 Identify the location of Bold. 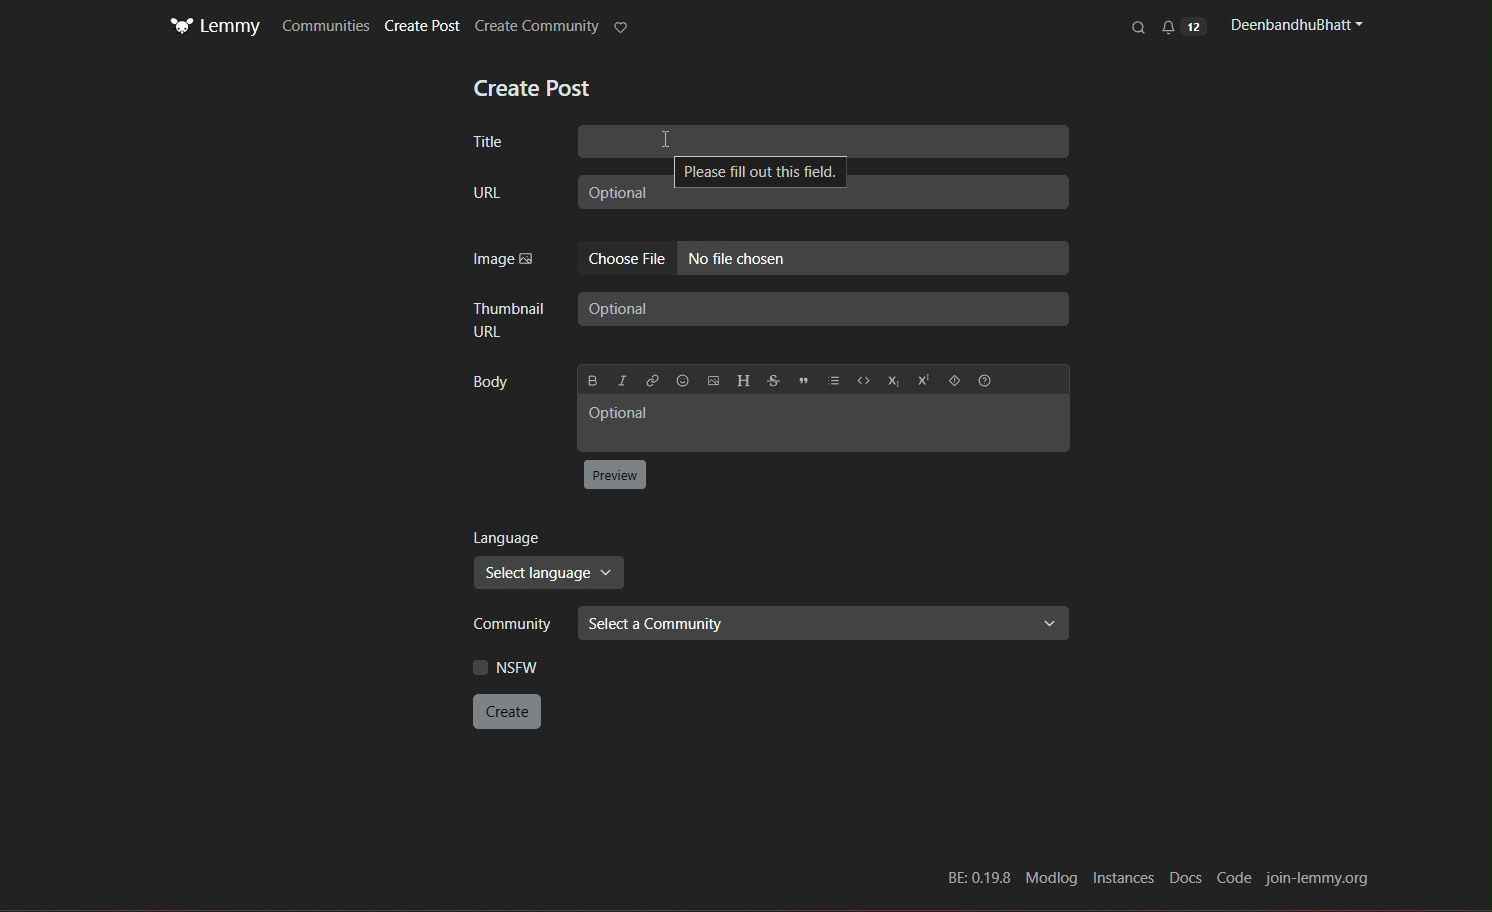
(593, 380).